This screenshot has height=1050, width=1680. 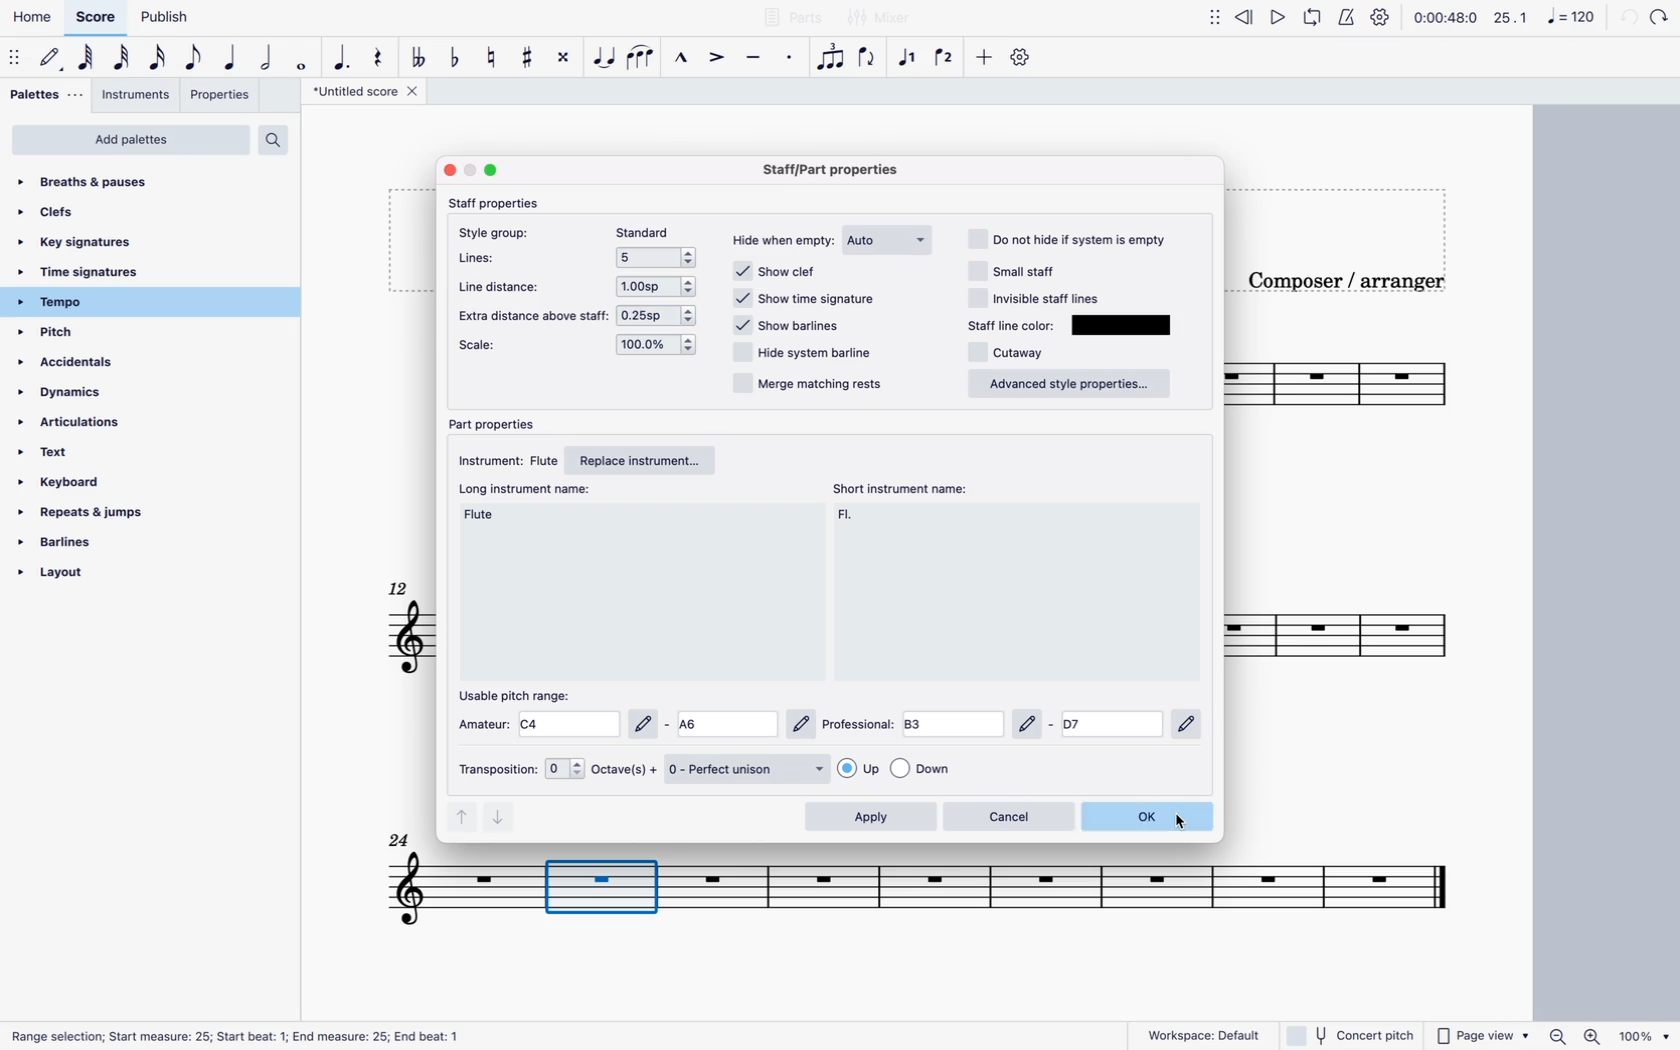 What do you see at coordinates (1545, 17) in the screenshot?
I see `scale` at bounding box center [1545, 17].